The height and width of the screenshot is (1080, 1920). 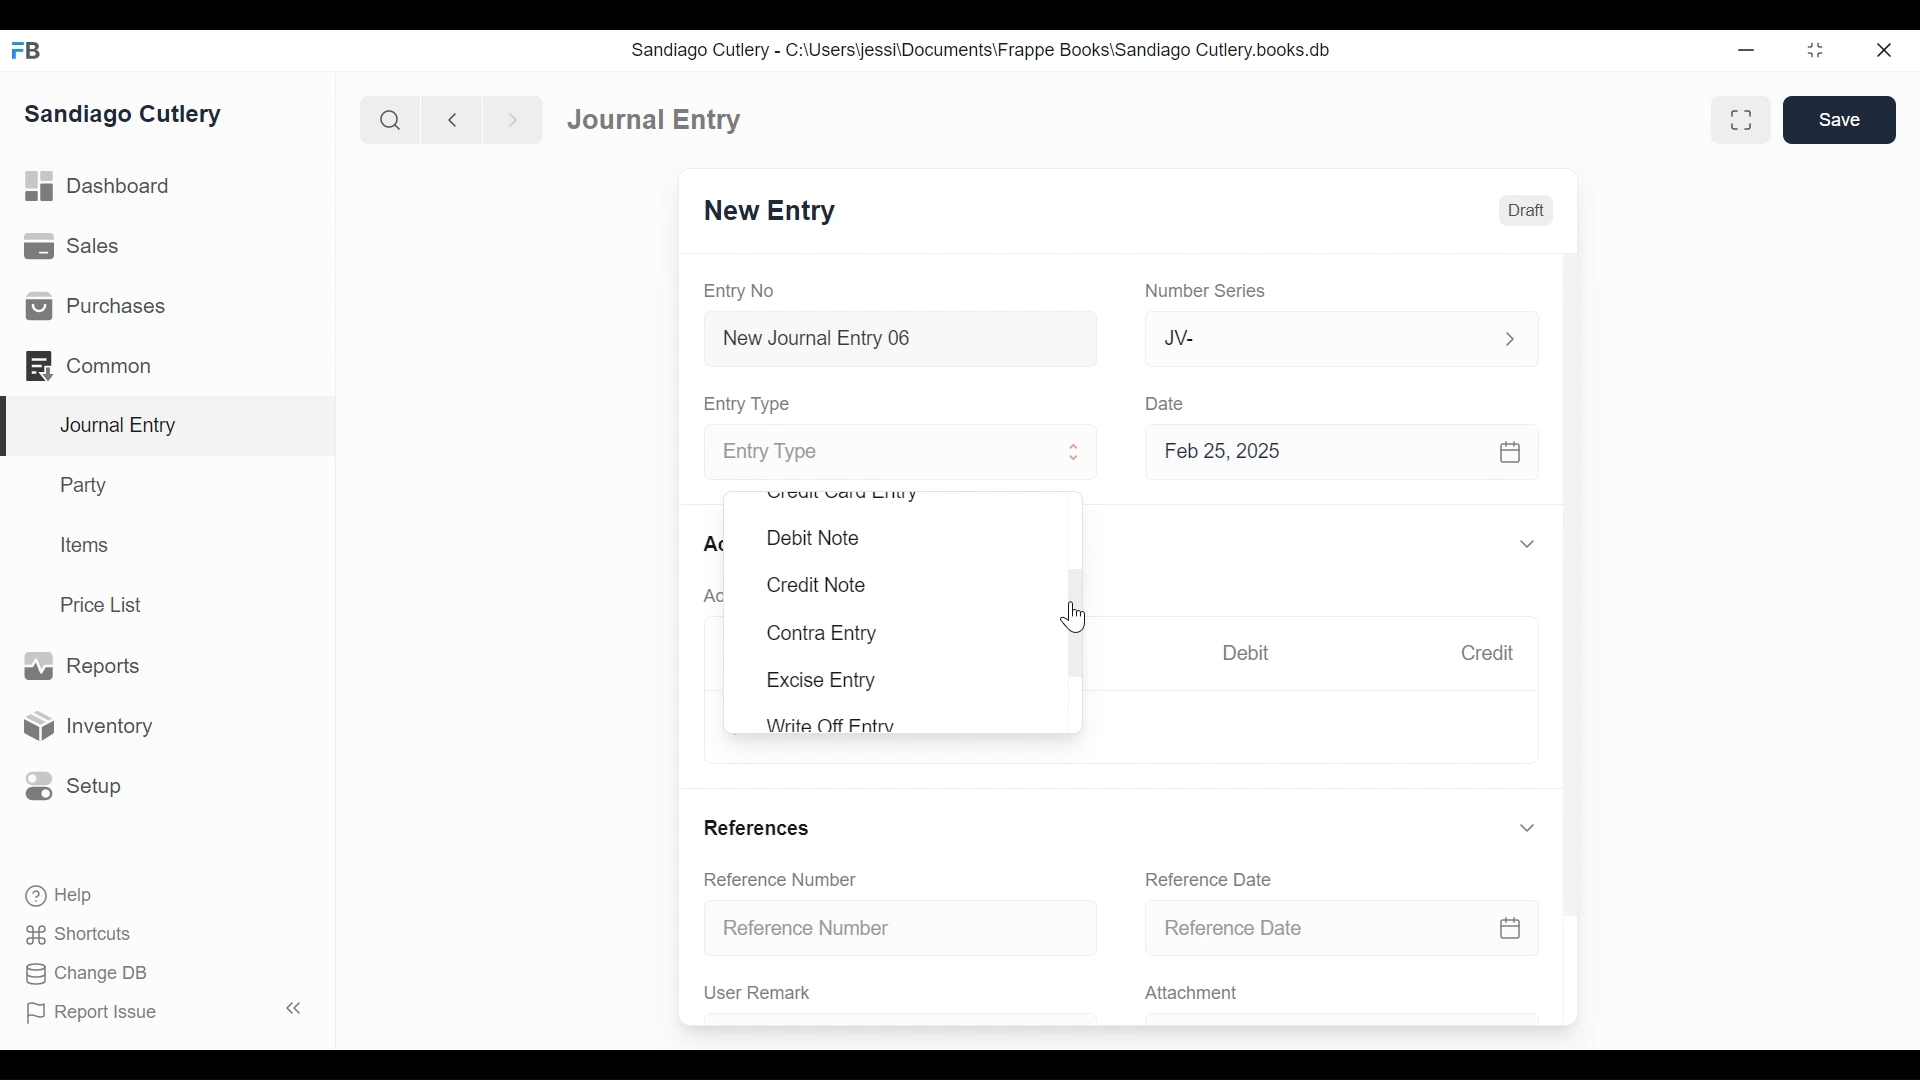 What do you see at coordinates (1075, 452) in the screenshot?
I see `Expand` at bounding box center [1075, 452].